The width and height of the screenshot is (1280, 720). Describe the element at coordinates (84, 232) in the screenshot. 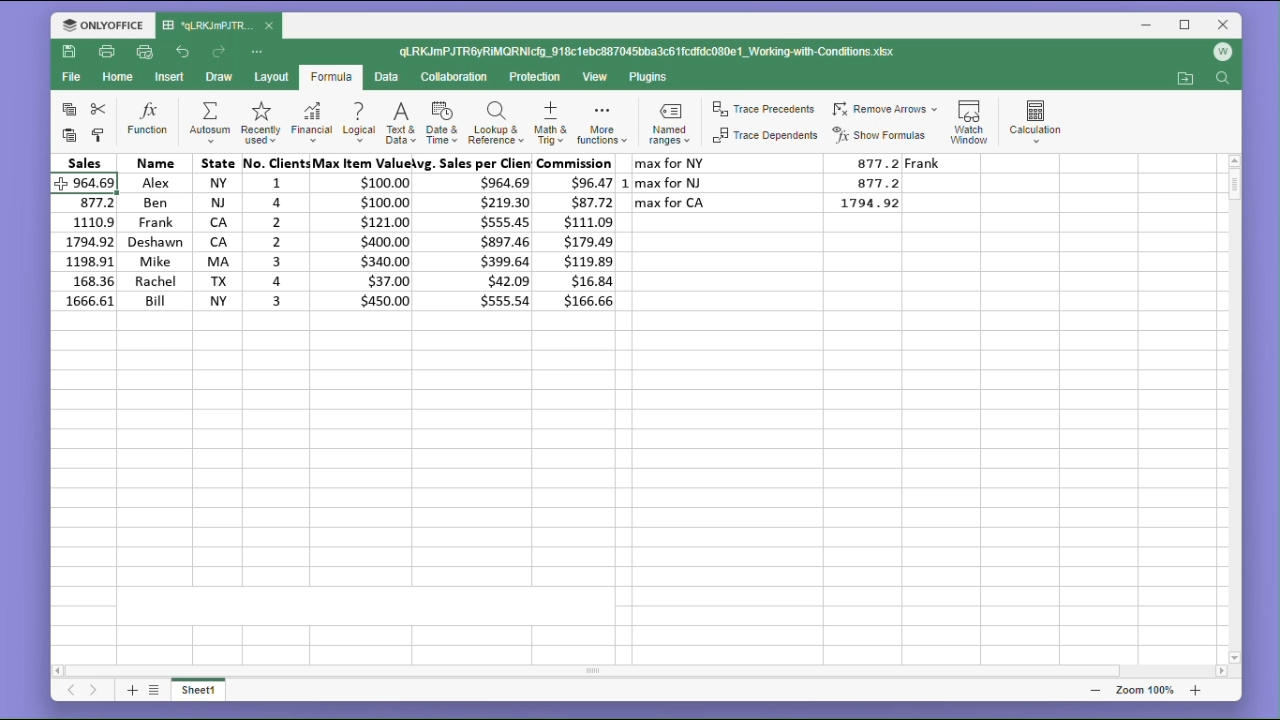

I see `sales` at that location.